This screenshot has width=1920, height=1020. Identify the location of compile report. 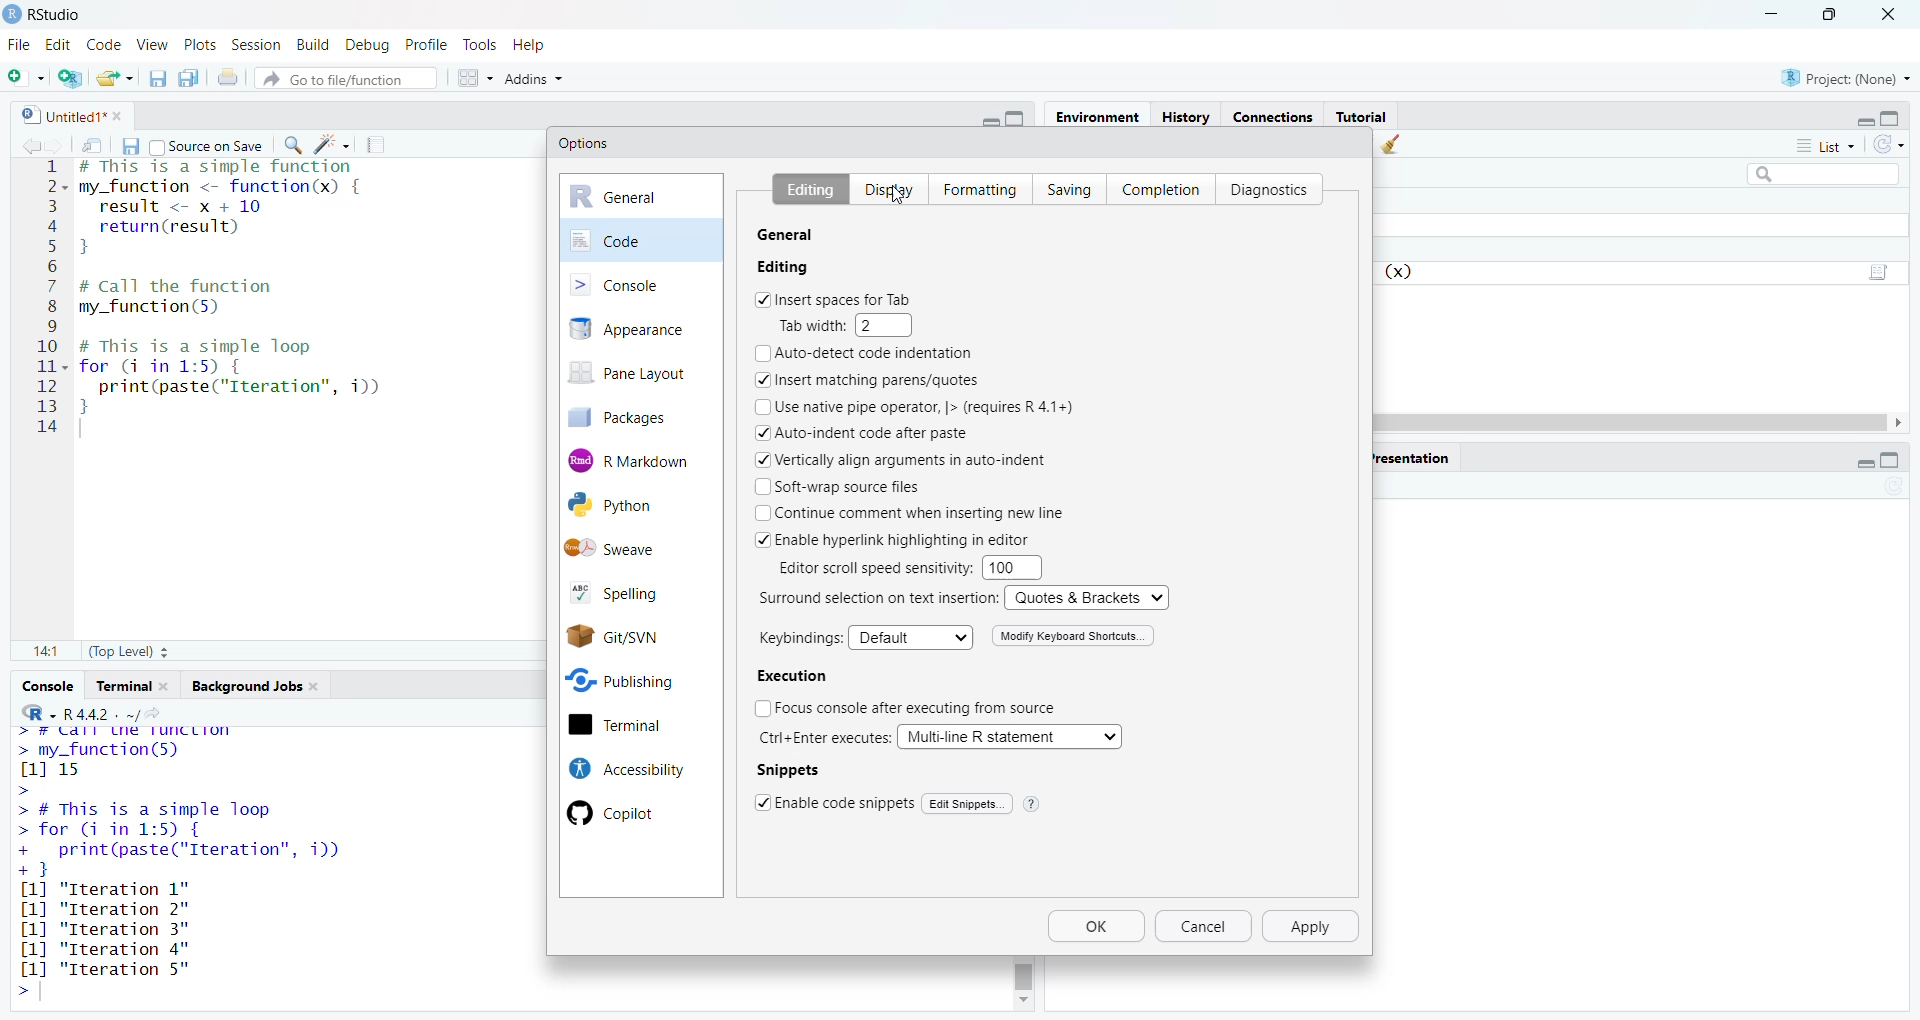
(381, 142).